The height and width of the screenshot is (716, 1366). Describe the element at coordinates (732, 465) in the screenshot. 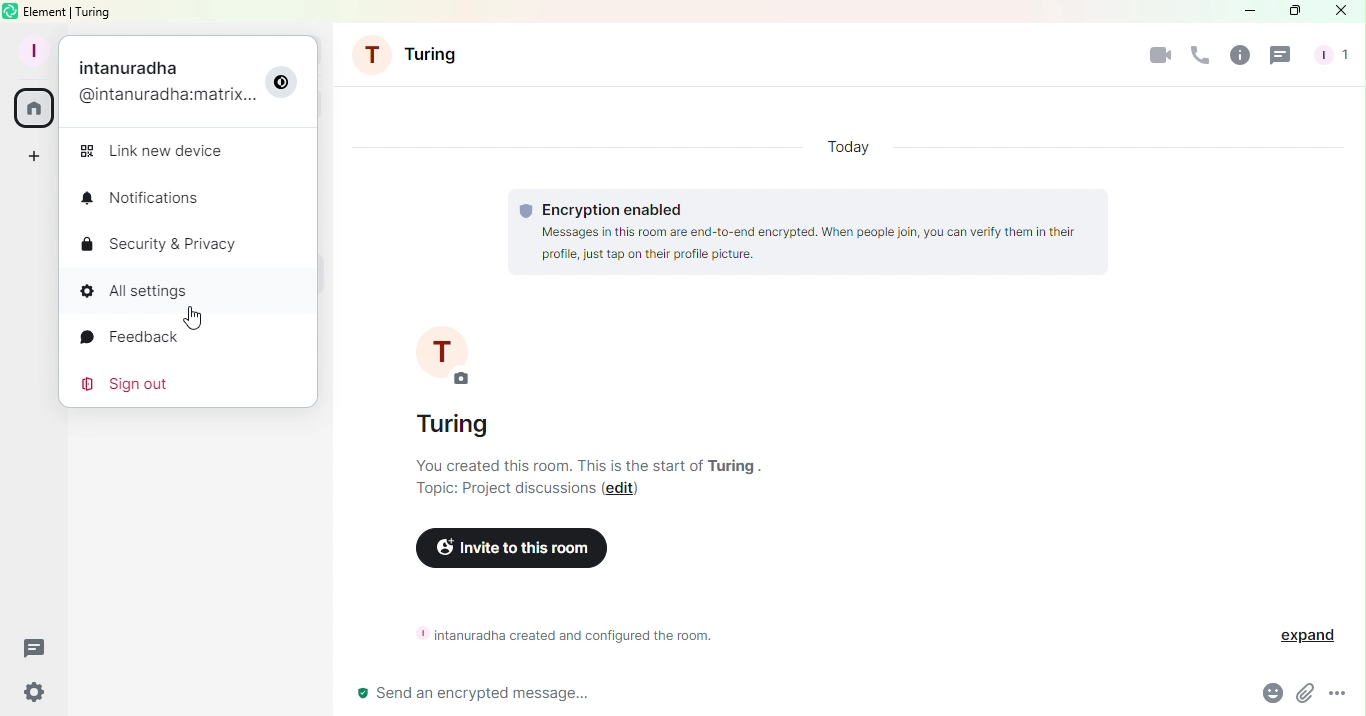

I see `turing` at that location.